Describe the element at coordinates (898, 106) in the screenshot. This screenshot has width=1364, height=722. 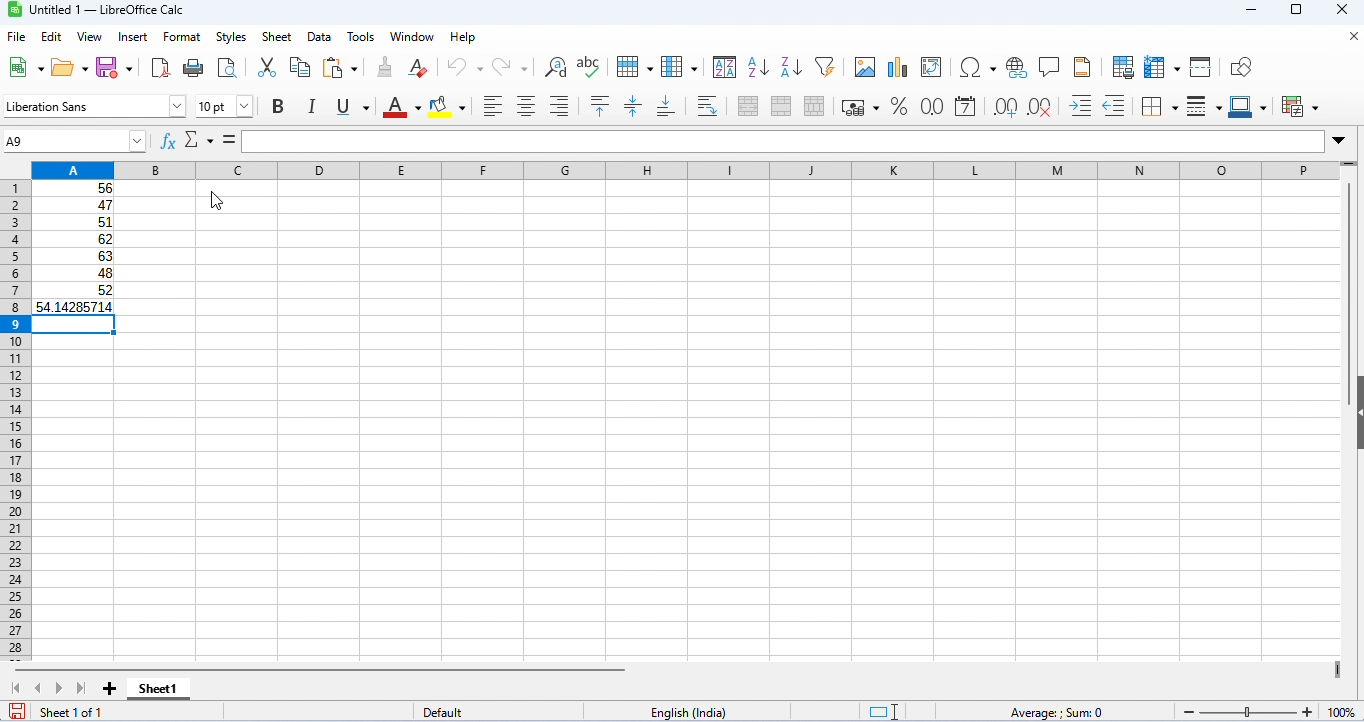
I see `format as percent` at that location.